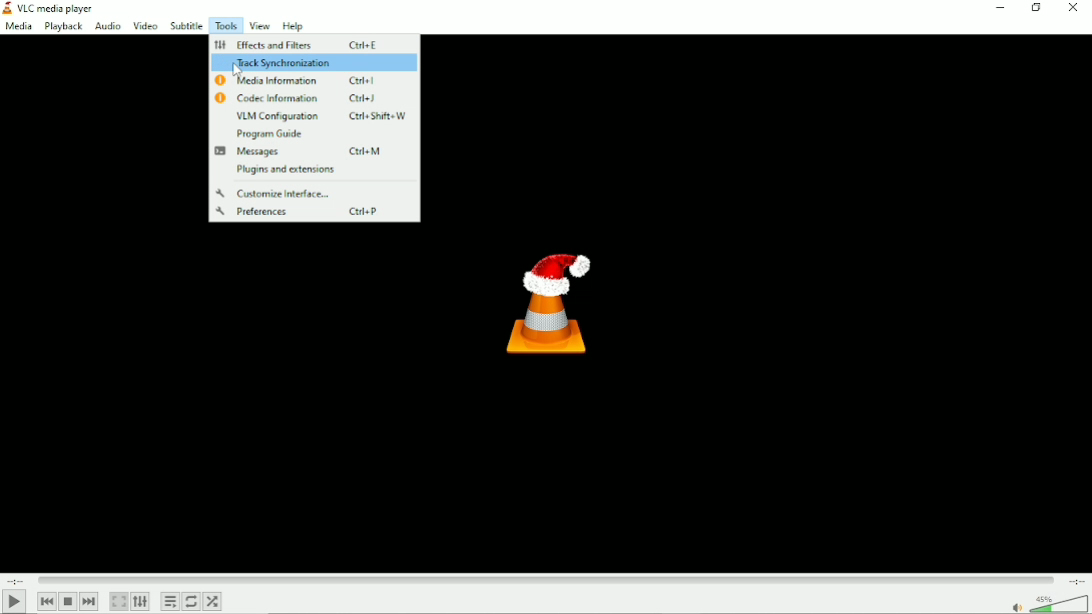 The width and height of the screenshot is (1092, 614). I want to click on random, so click(214, 601).